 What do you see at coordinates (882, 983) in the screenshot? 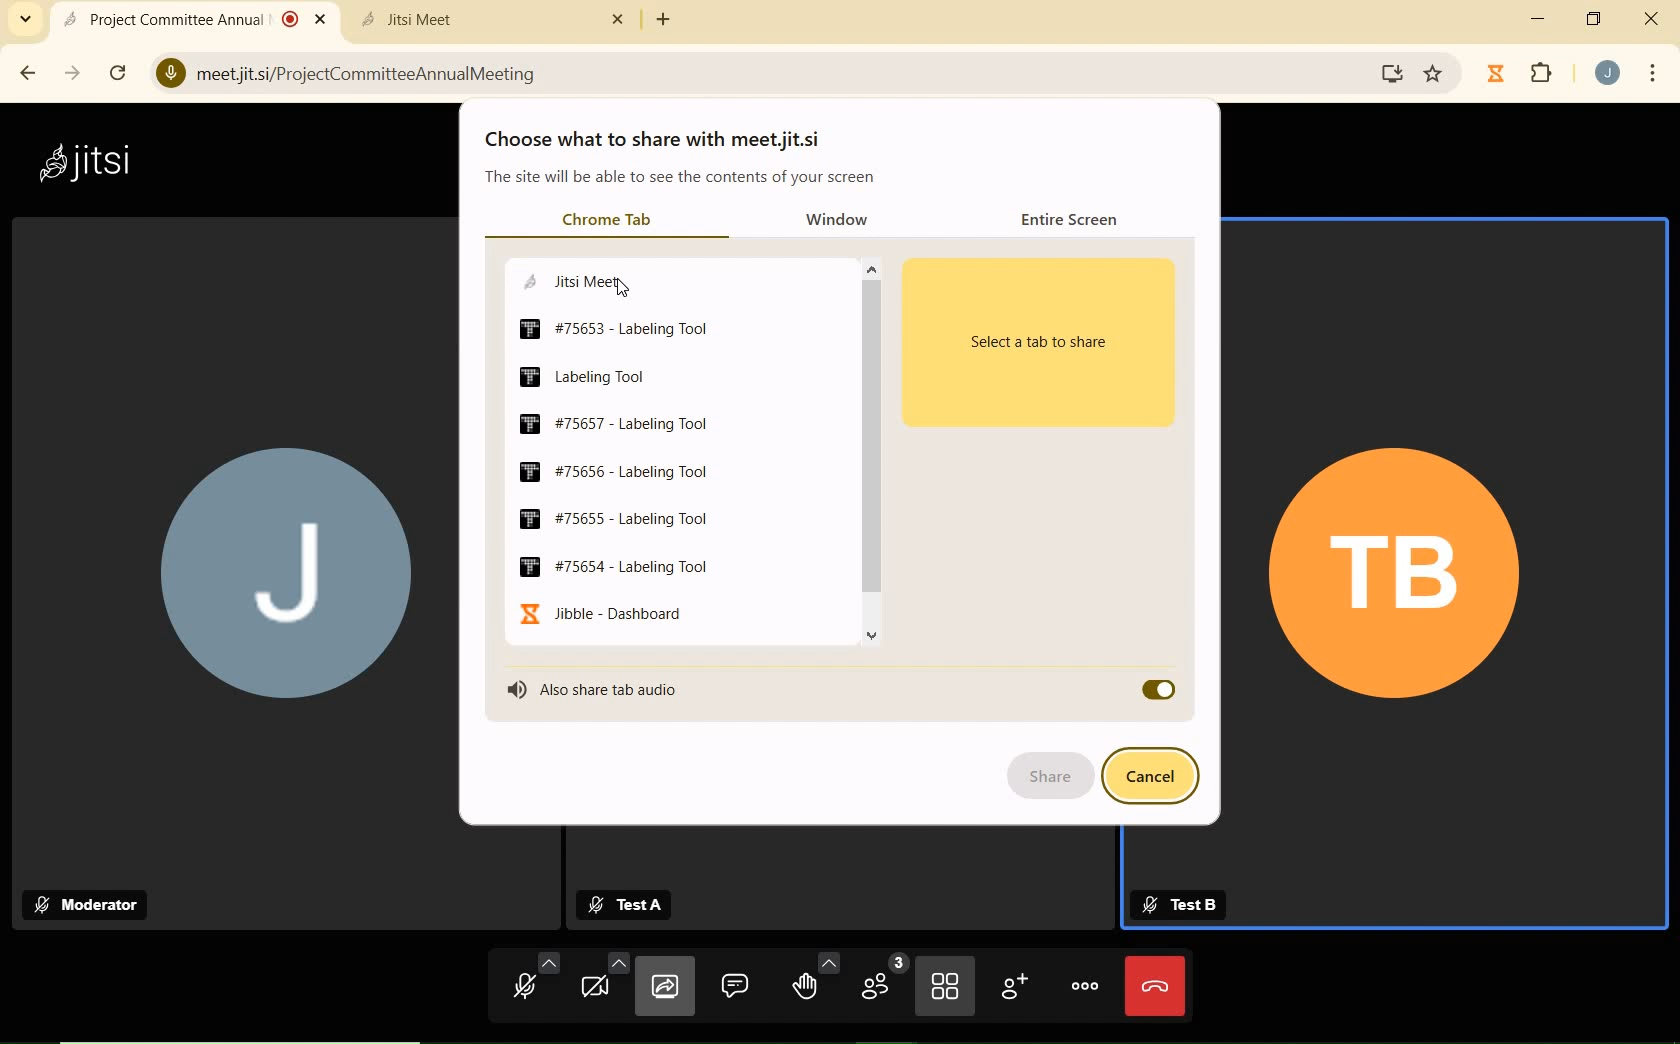
I see `participants` at bounding box center [882, 983].